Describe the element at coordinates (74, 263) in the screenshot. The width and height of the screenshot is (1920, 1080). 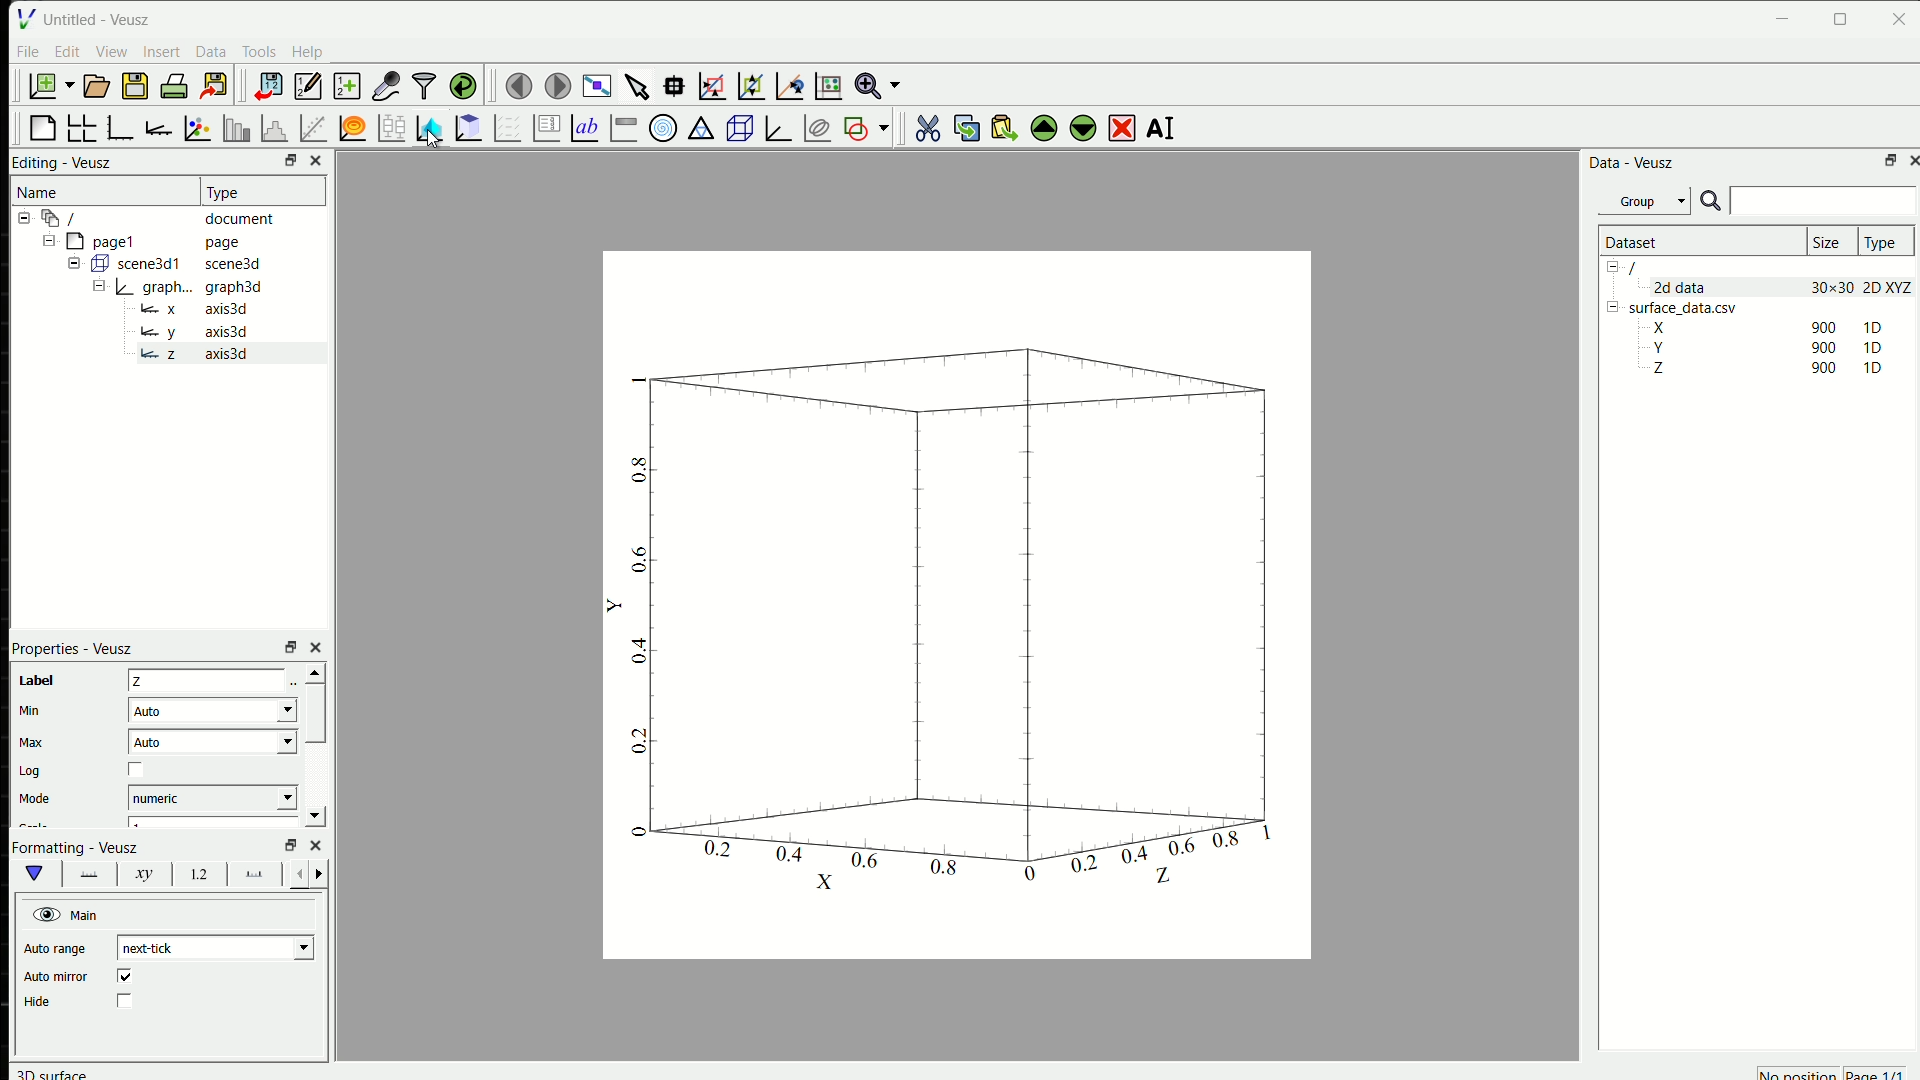
I see `Collapse /expand` at that location.